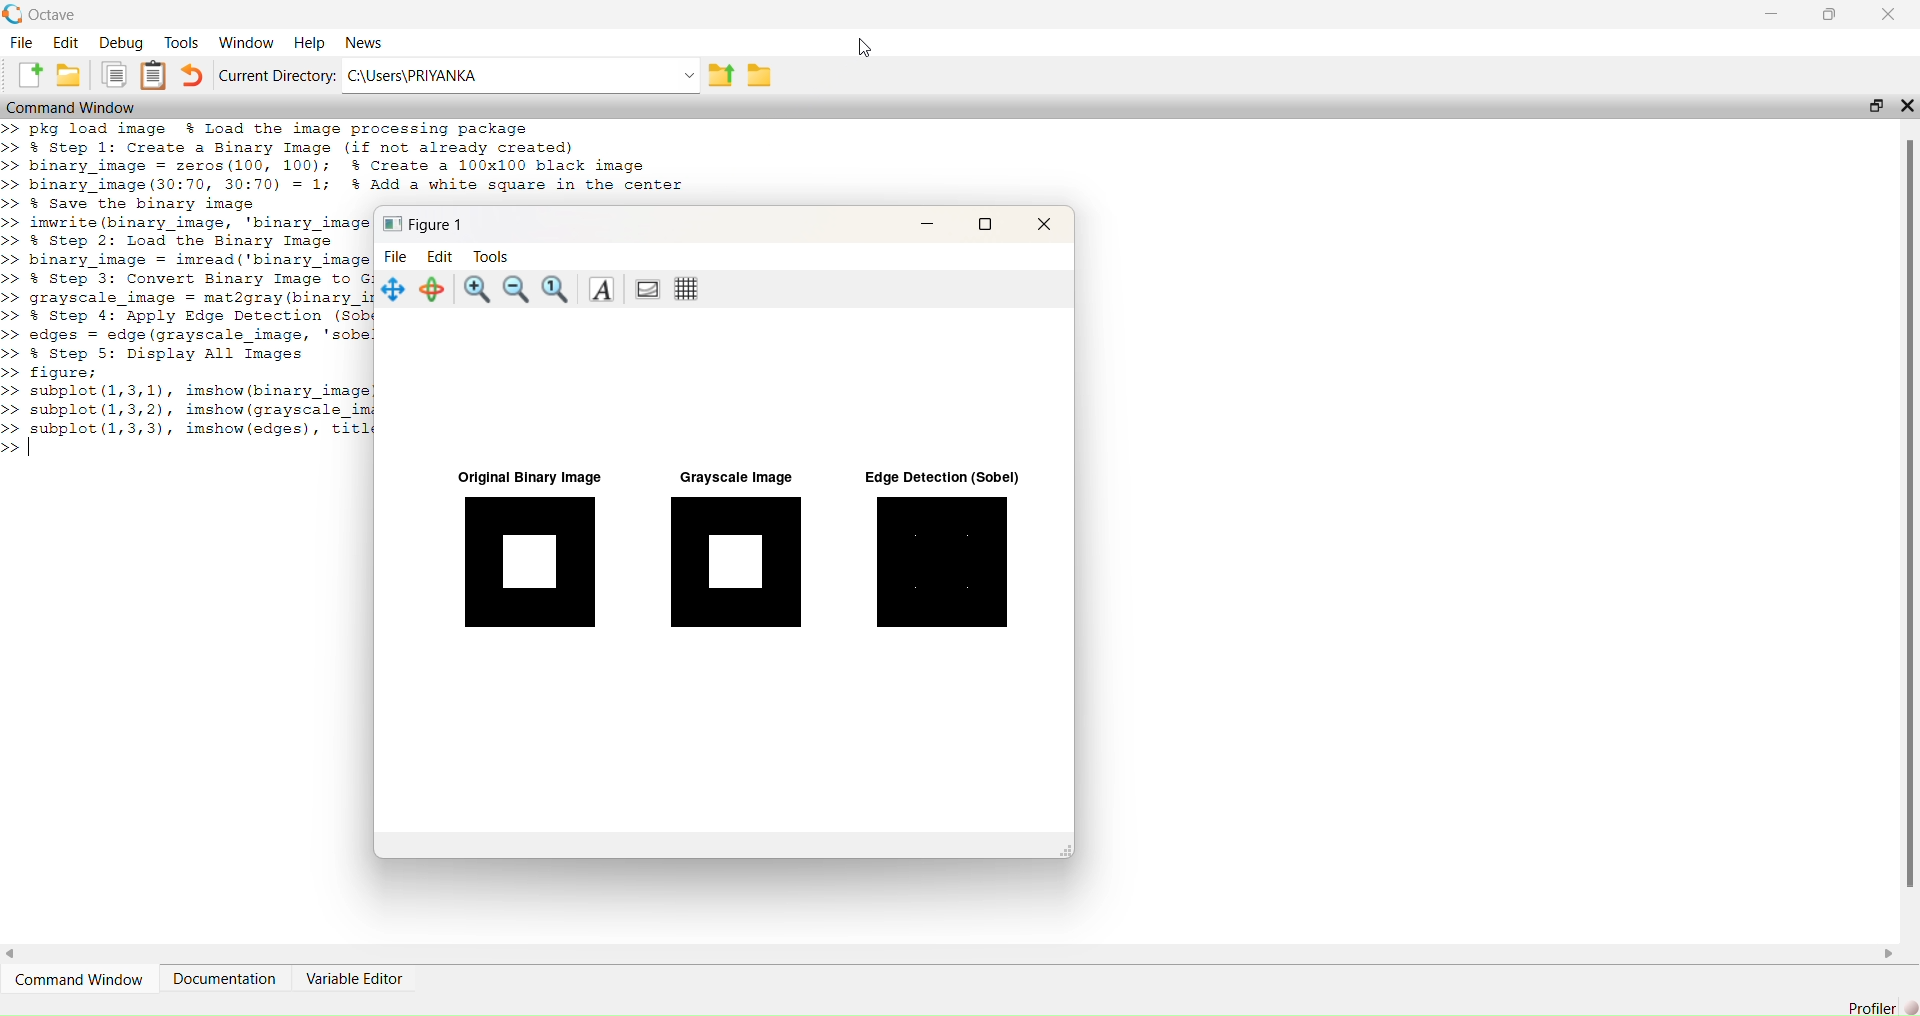  I want to click on Help, so click(311, 42).